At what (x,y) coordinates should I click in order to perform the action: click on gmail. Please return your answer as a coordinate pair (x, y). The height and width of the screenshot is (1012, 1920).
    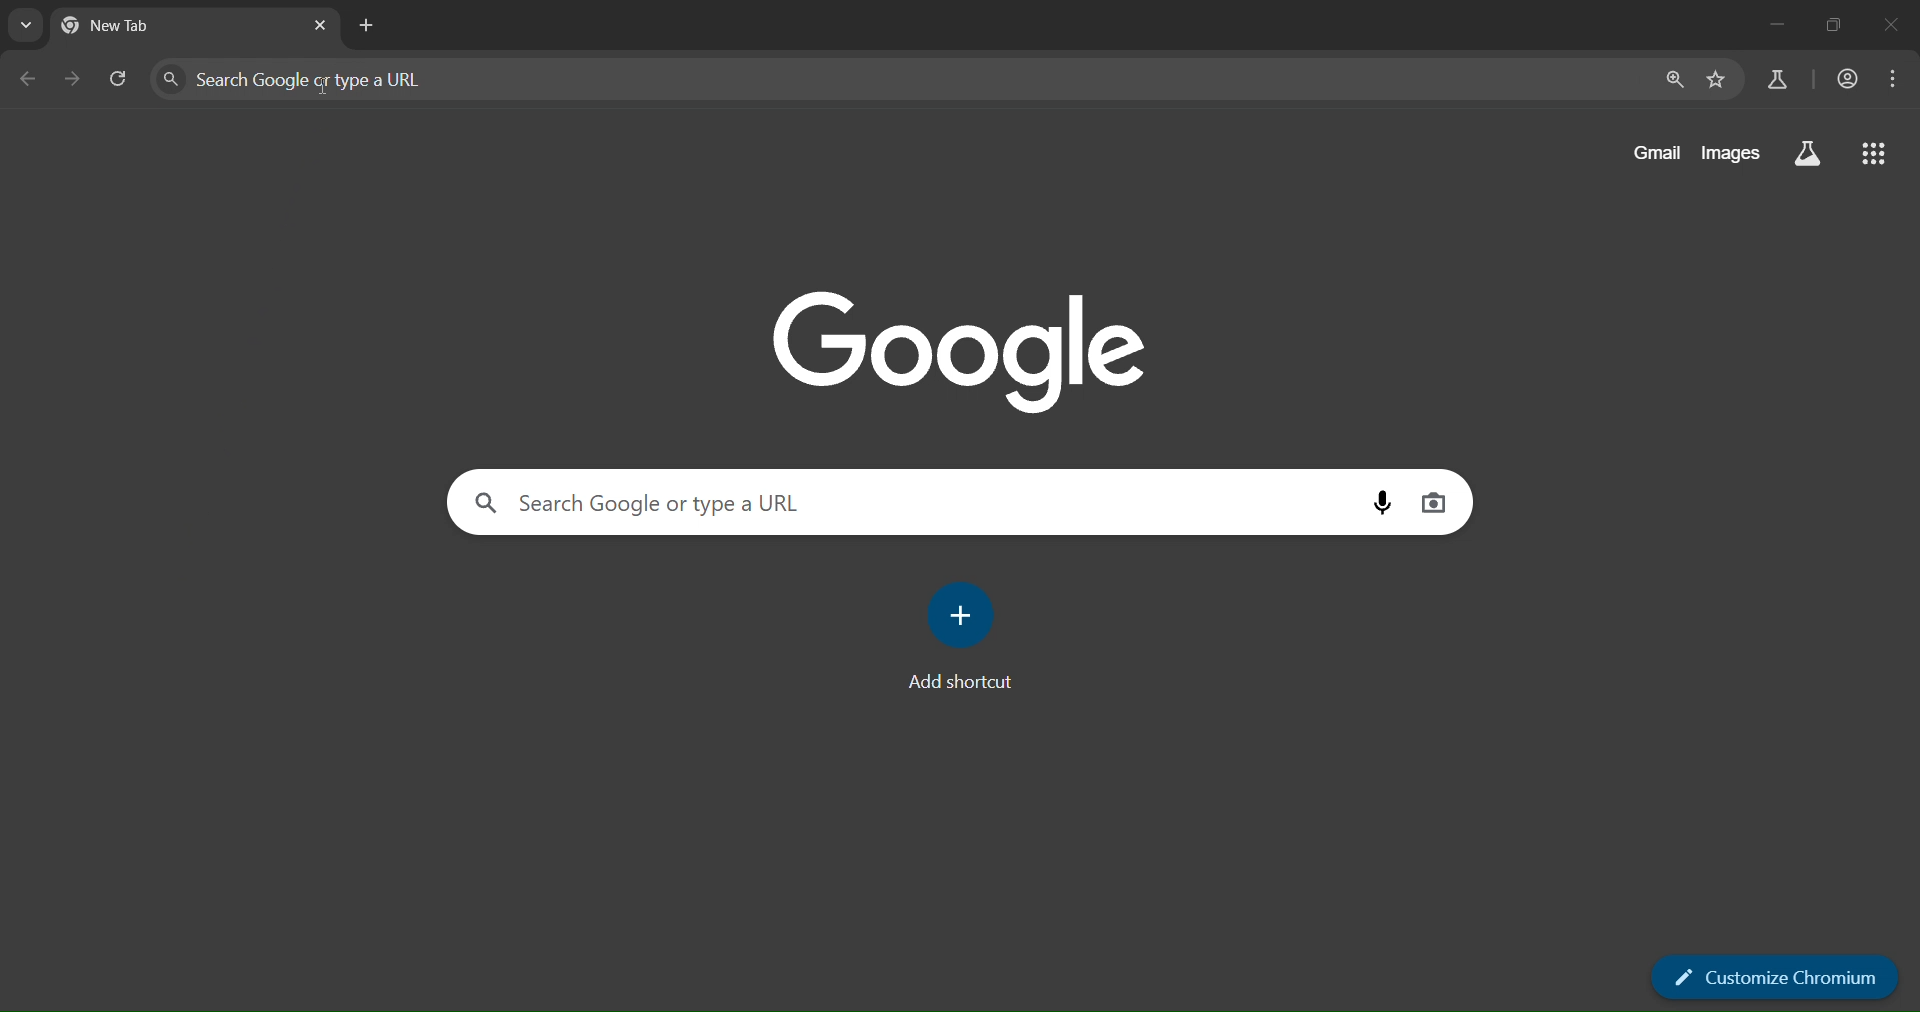
    Looking at the image, I should click on (1656, 153).